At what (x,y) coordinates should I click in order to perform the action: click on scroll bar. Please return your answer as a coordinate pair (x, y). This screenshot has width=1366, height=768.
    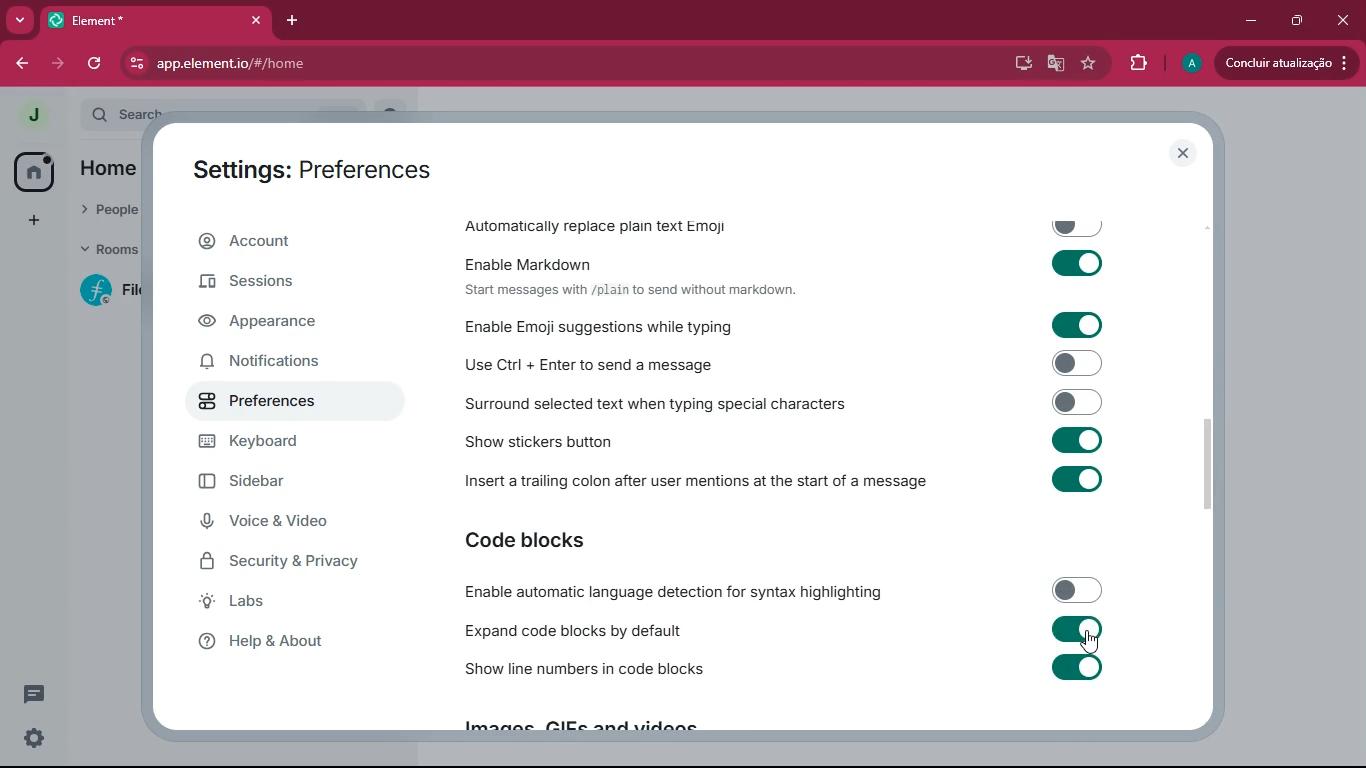
    Looking at the image, I should click on (1219, 464).